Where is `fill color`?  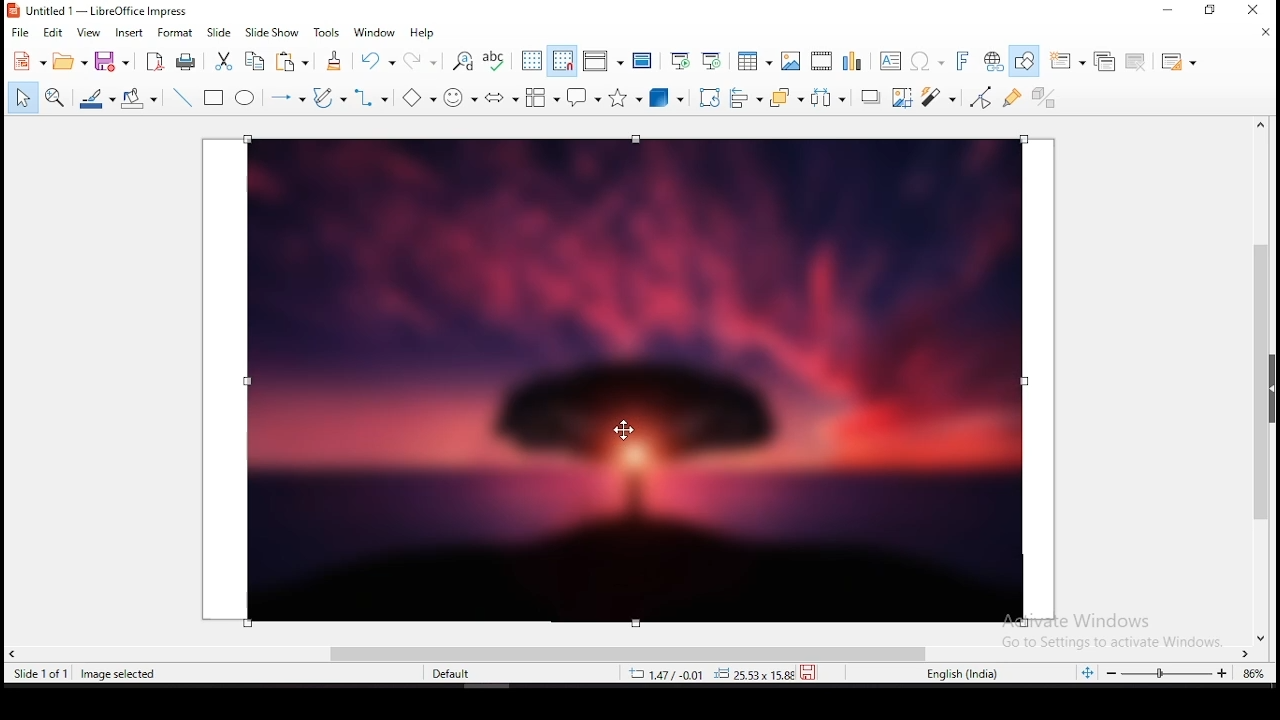 fill color is located at coordinates (139, 97).